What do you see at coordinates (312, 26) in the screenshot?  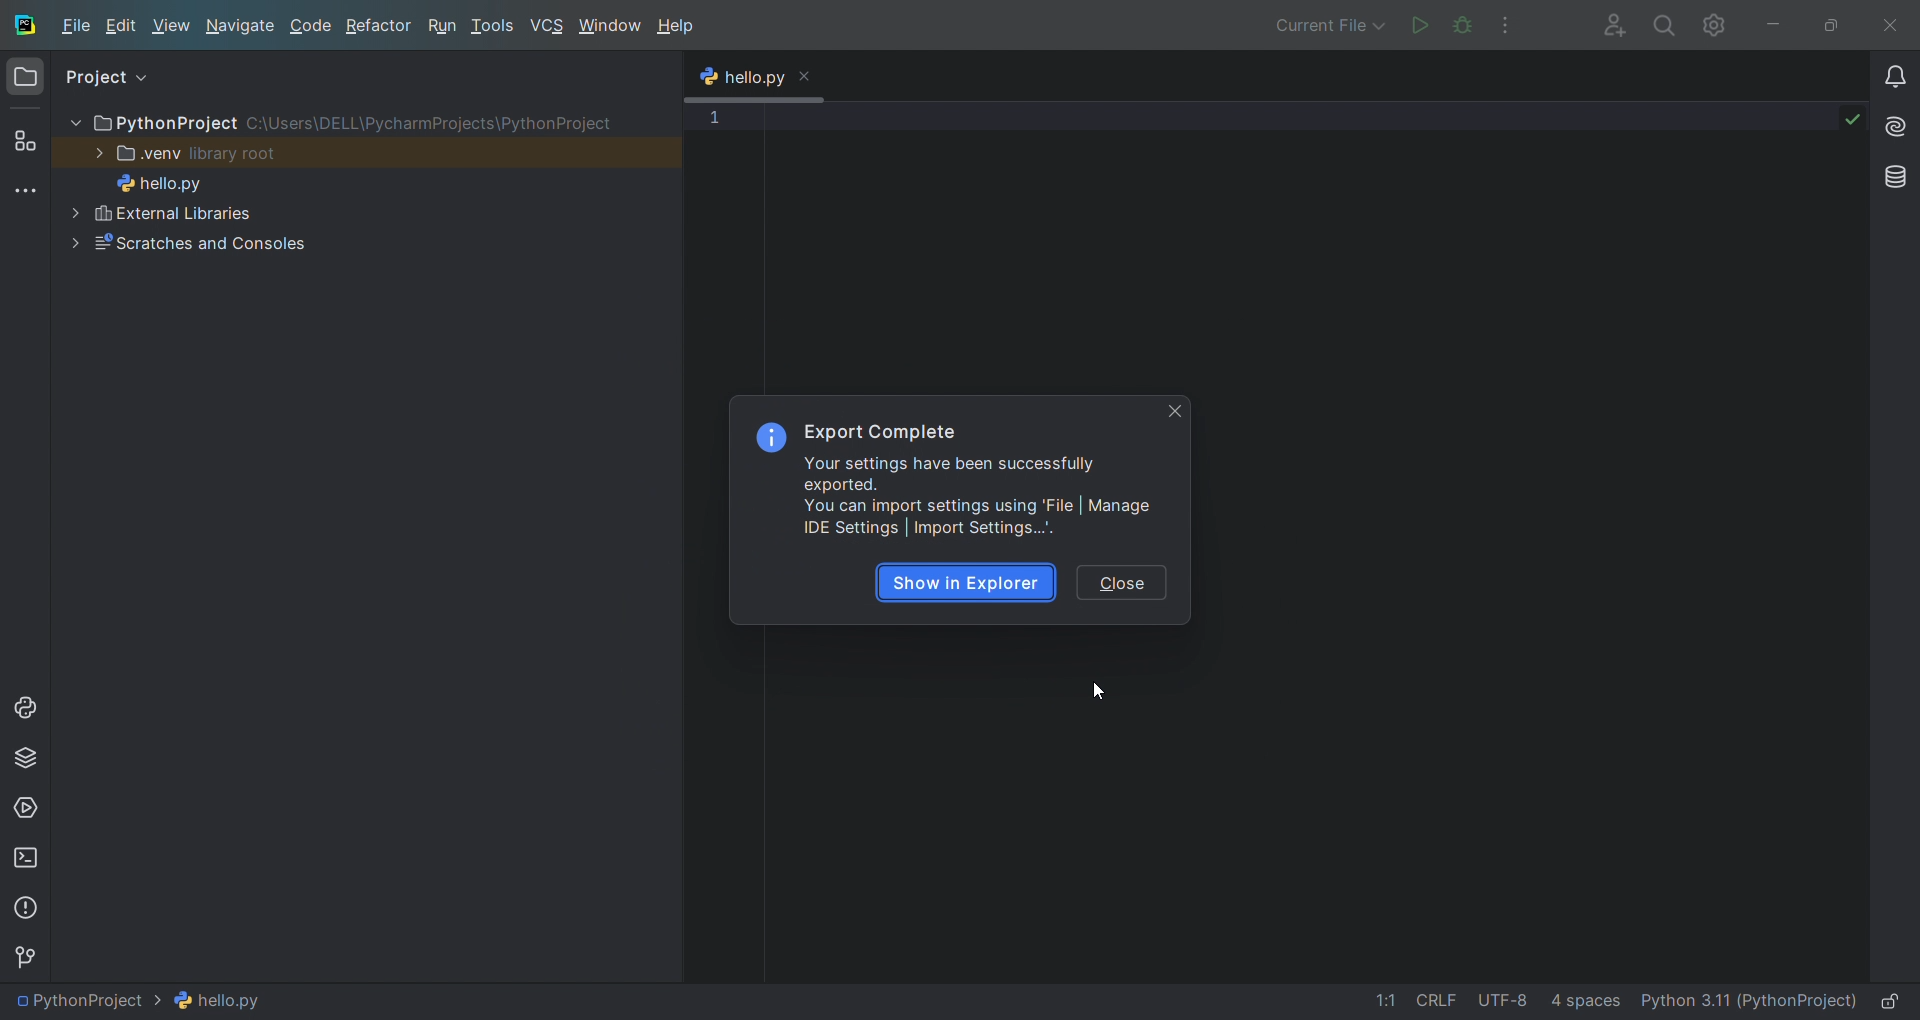 I see `code` at bounding box center [312, 26].